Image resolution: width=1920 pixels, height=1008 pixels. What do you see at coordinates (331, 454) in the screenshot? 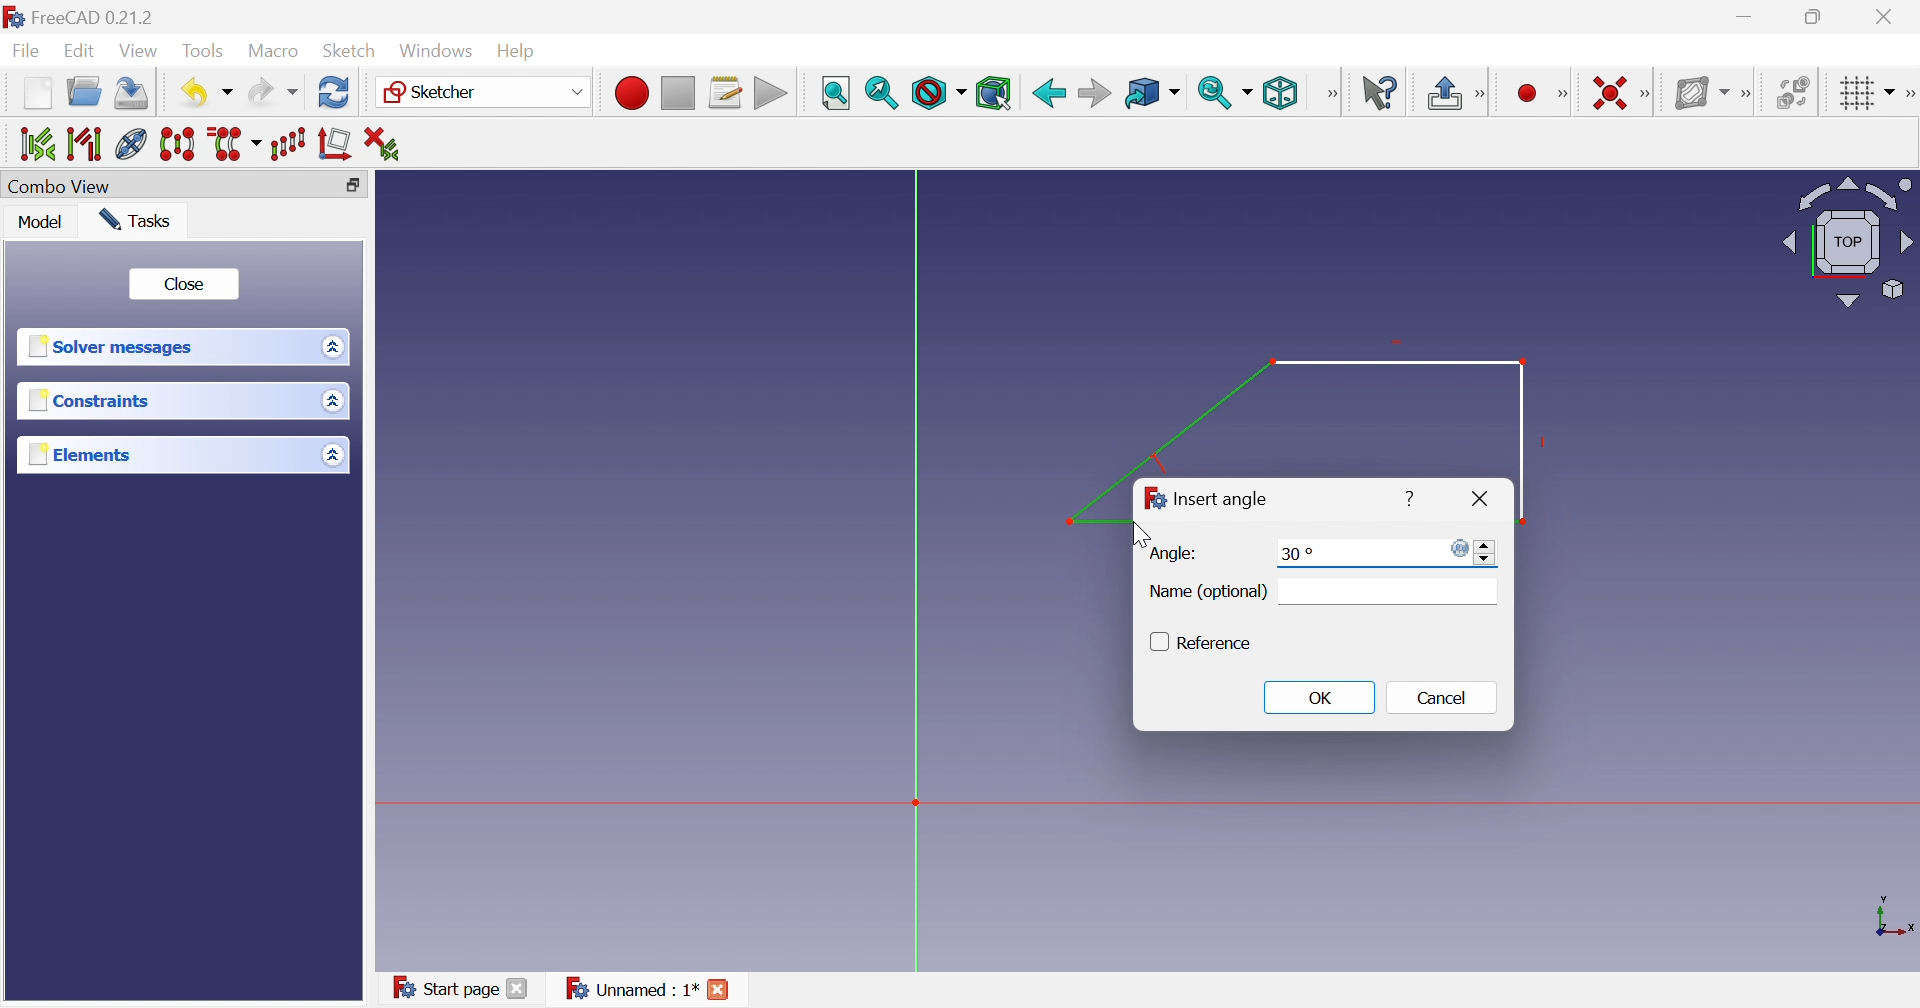
I see `Drop Down` at bounding box center [331, 454].